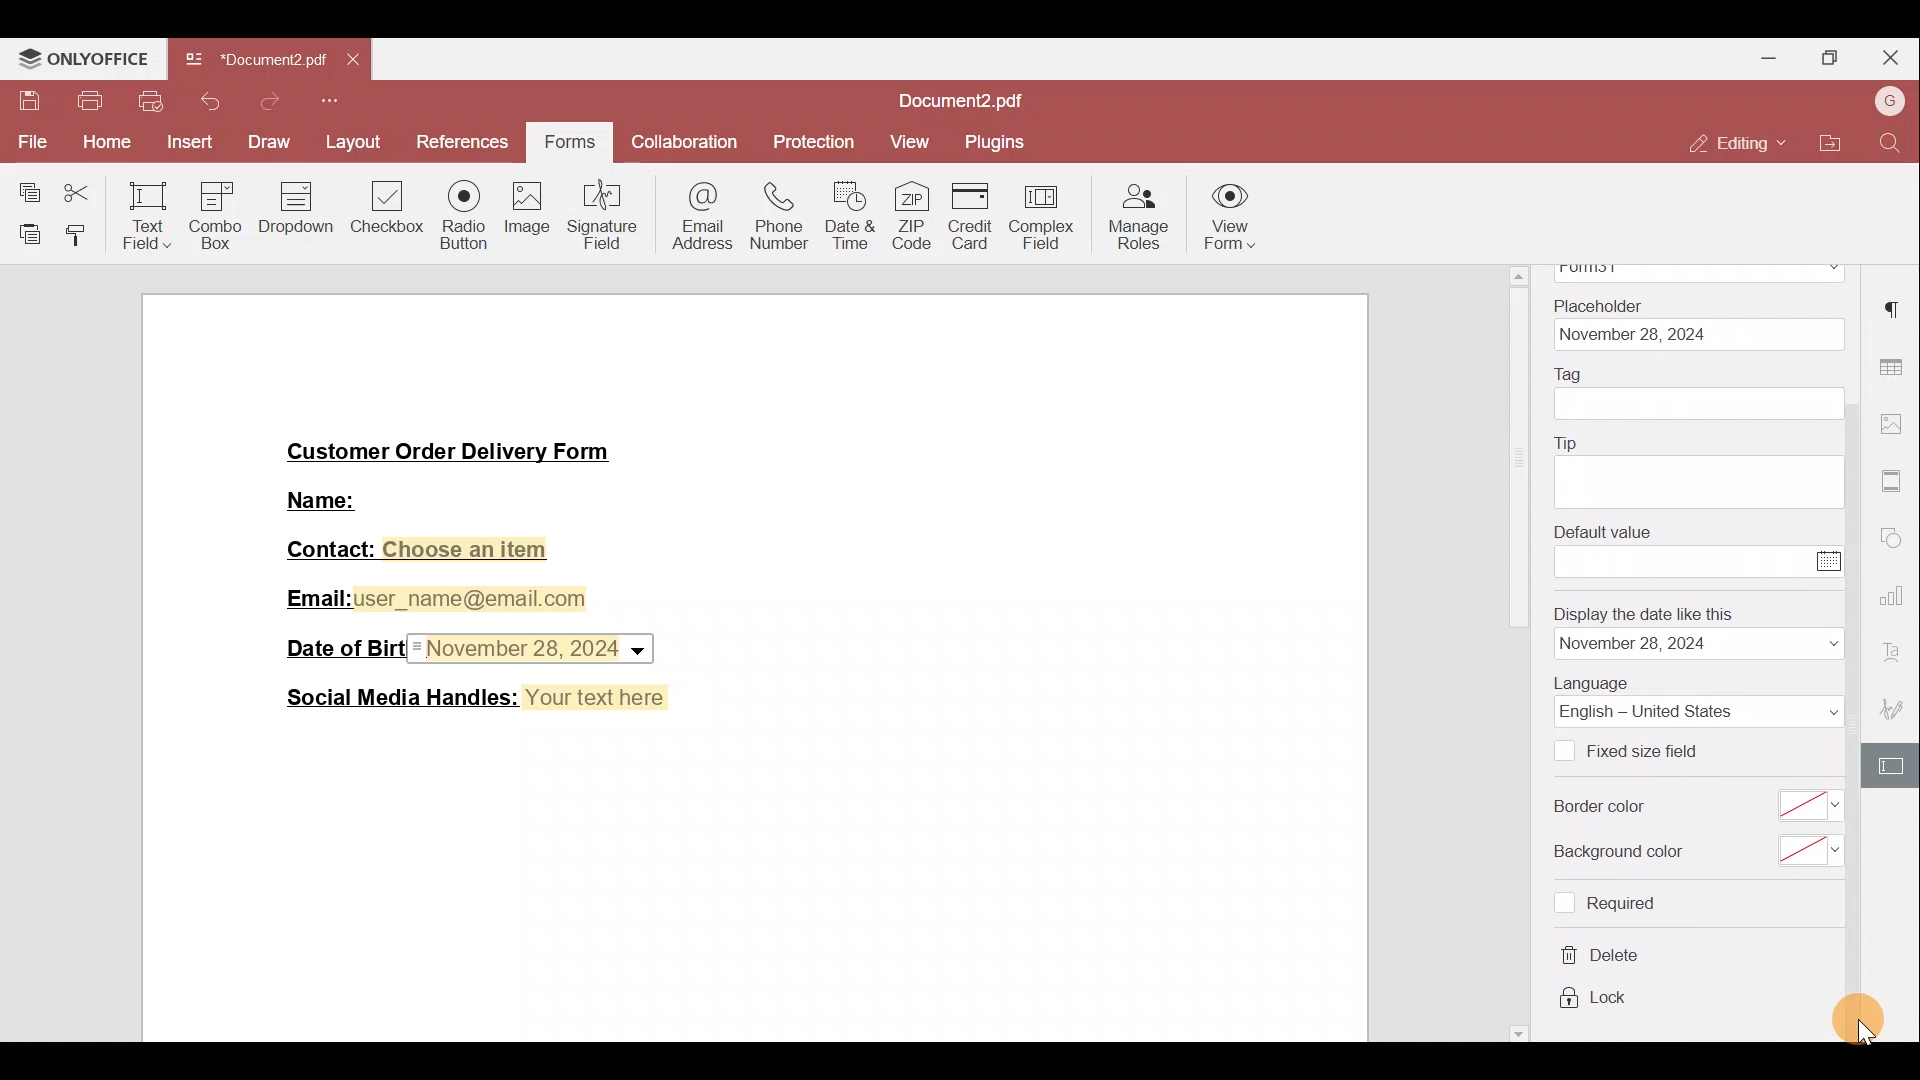 This screenshot has width=1920, height=1080. Describe the element at coordinates (820, 143) in the screenshot. I see `Protection` at that location.